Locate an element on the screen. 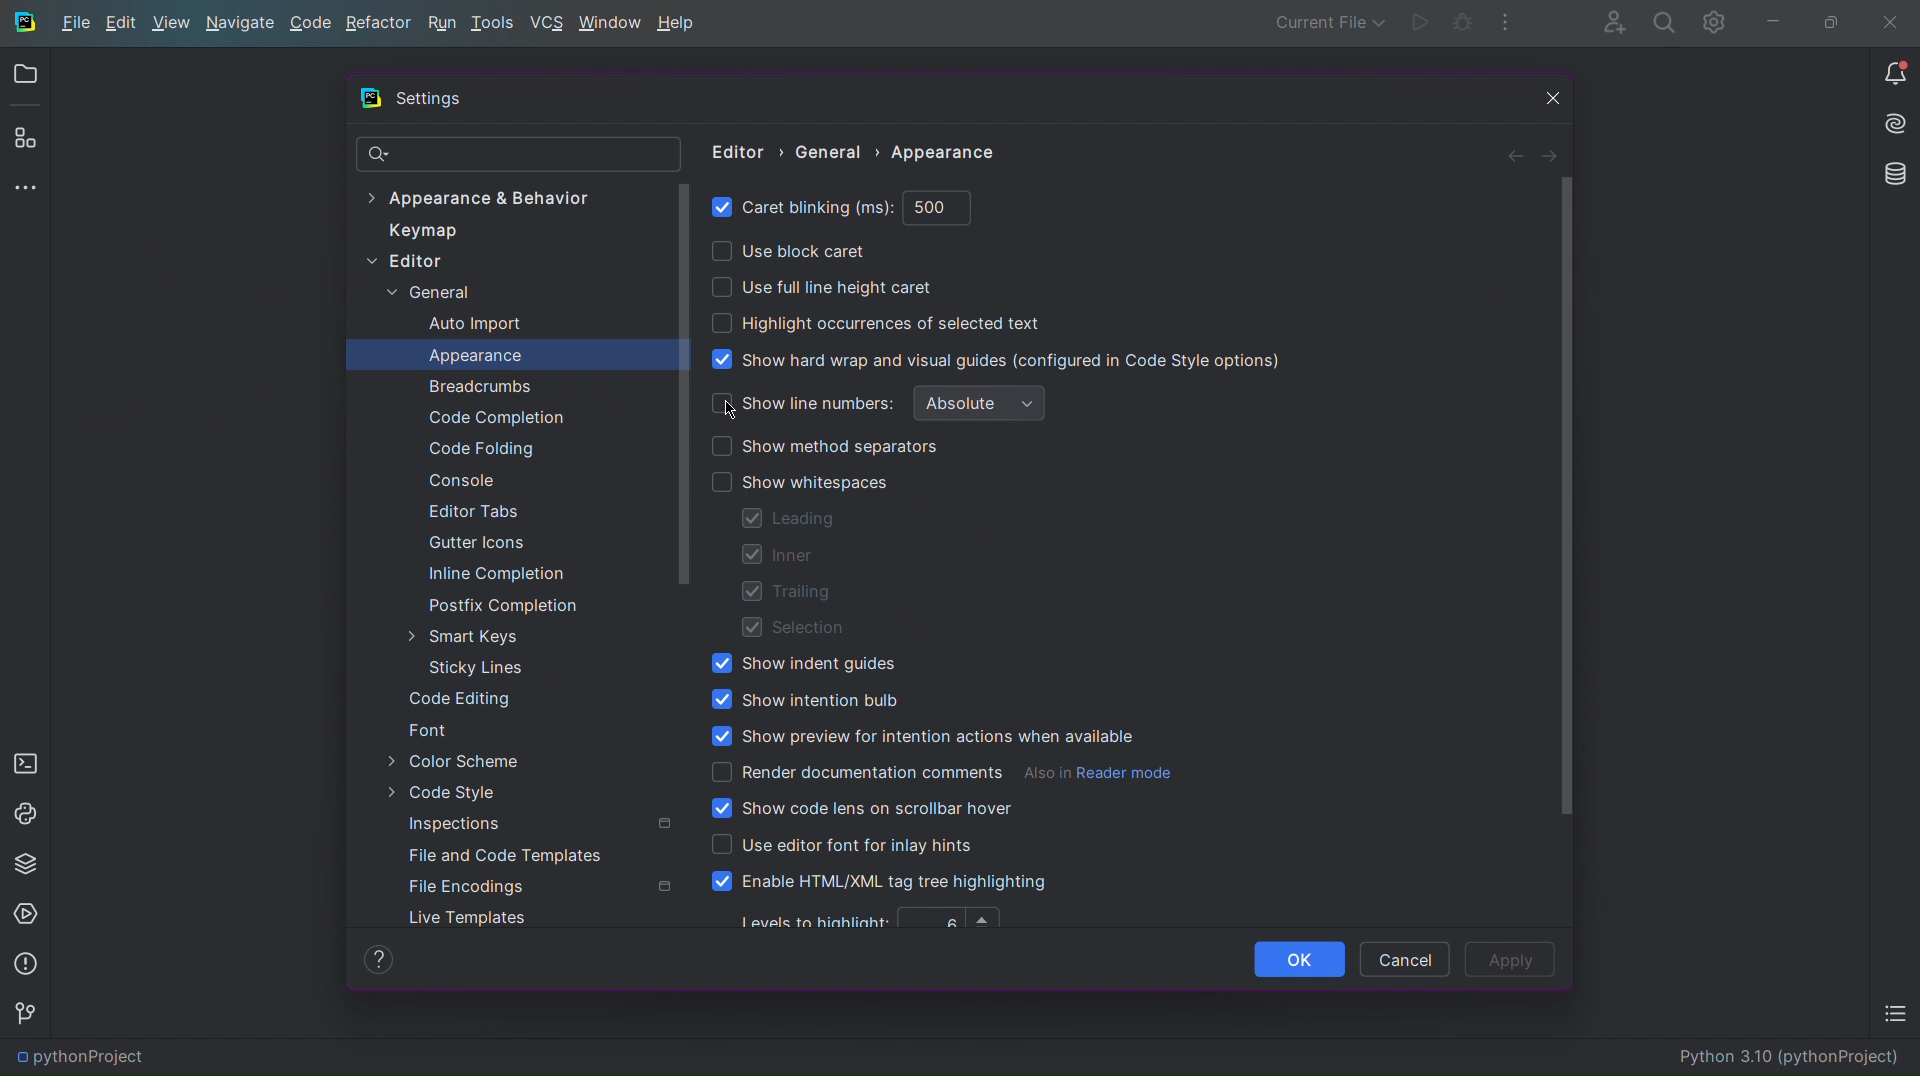 This screenshot has width=1920, height=1076. Notifications is located at coordinates (1892, 72).